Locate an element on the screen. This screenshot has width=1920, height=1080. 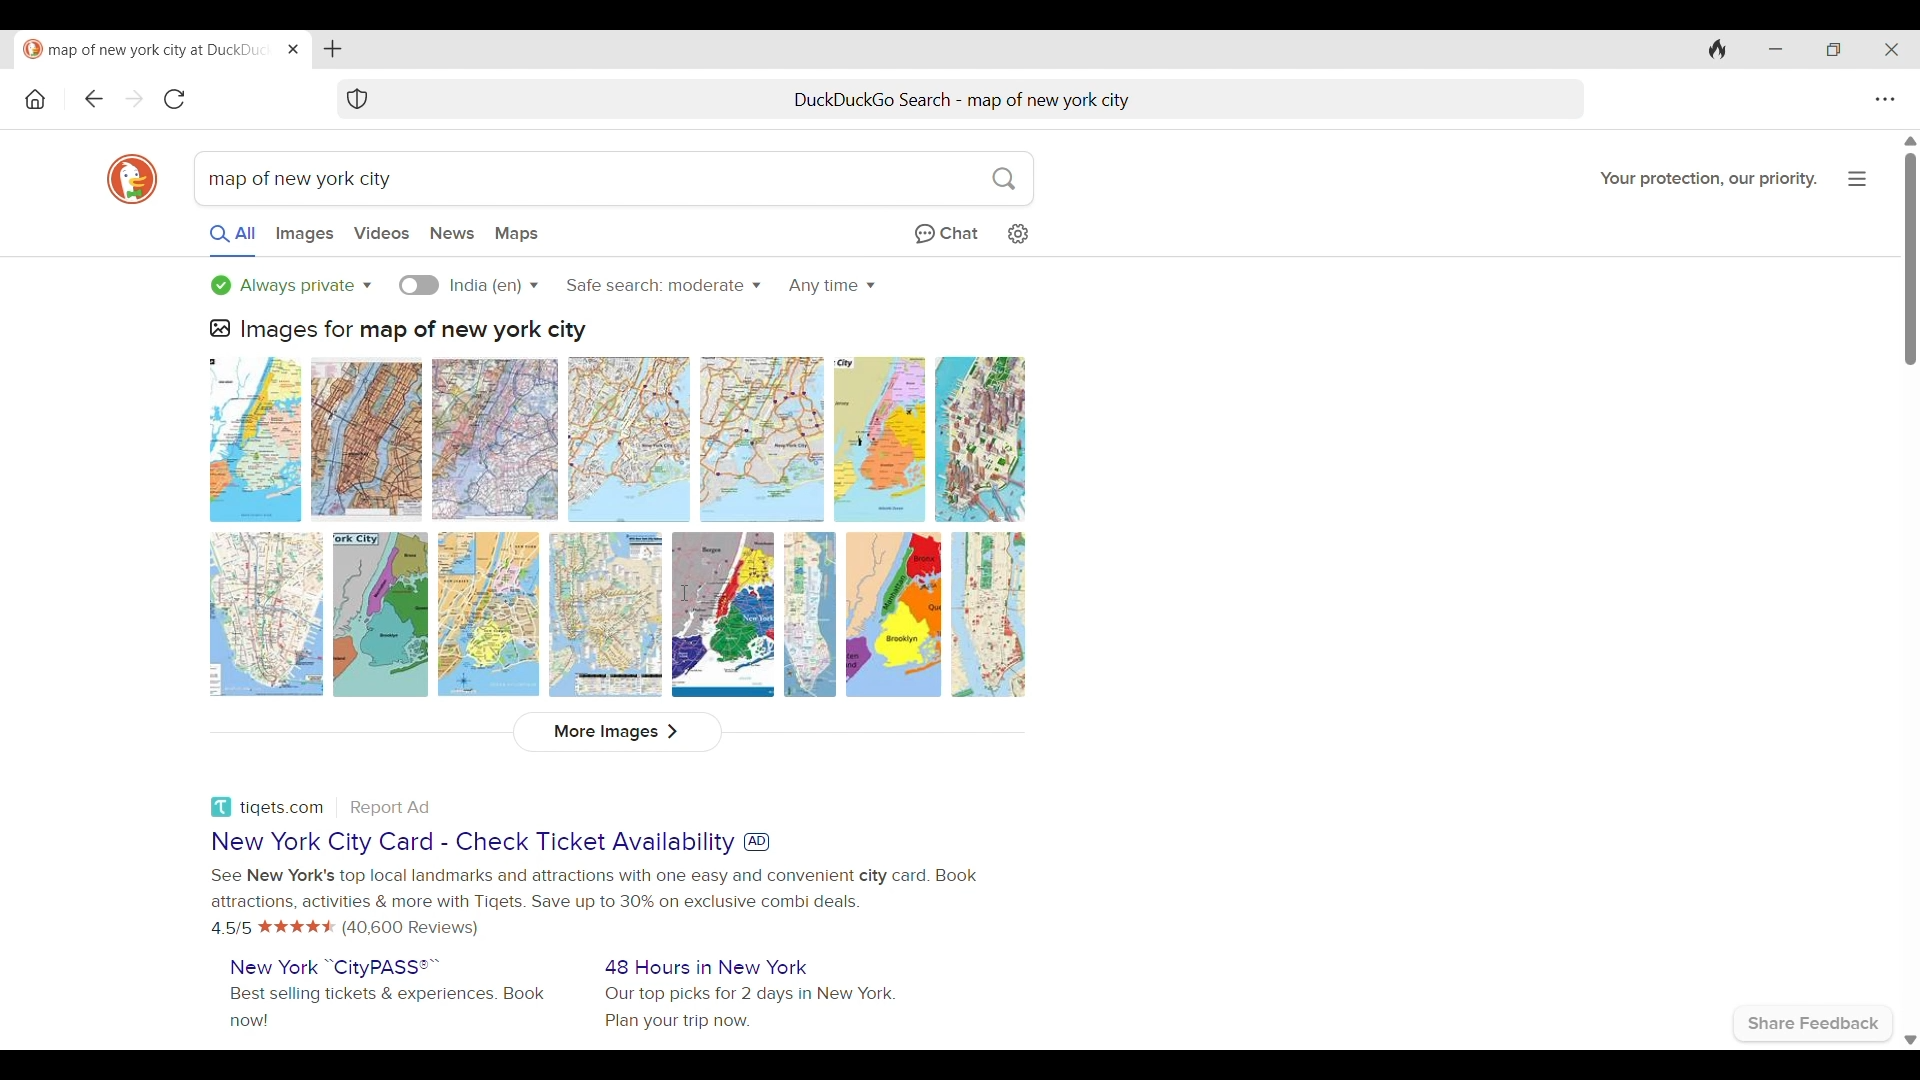
map of new york city at DuckDuckGo is located at coordinates (146, 50).